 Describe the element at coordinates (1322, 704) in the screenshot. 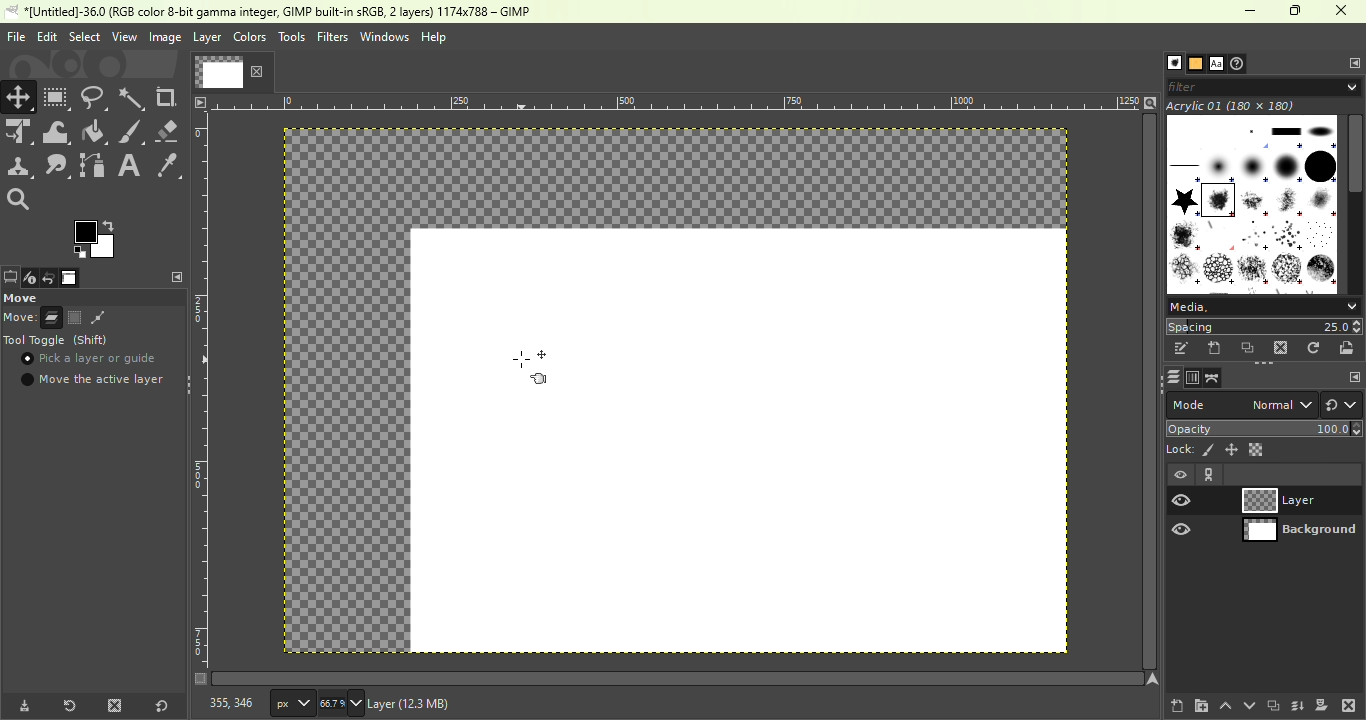

I see `Apply the effect of the layer mask and remove it` at that location.